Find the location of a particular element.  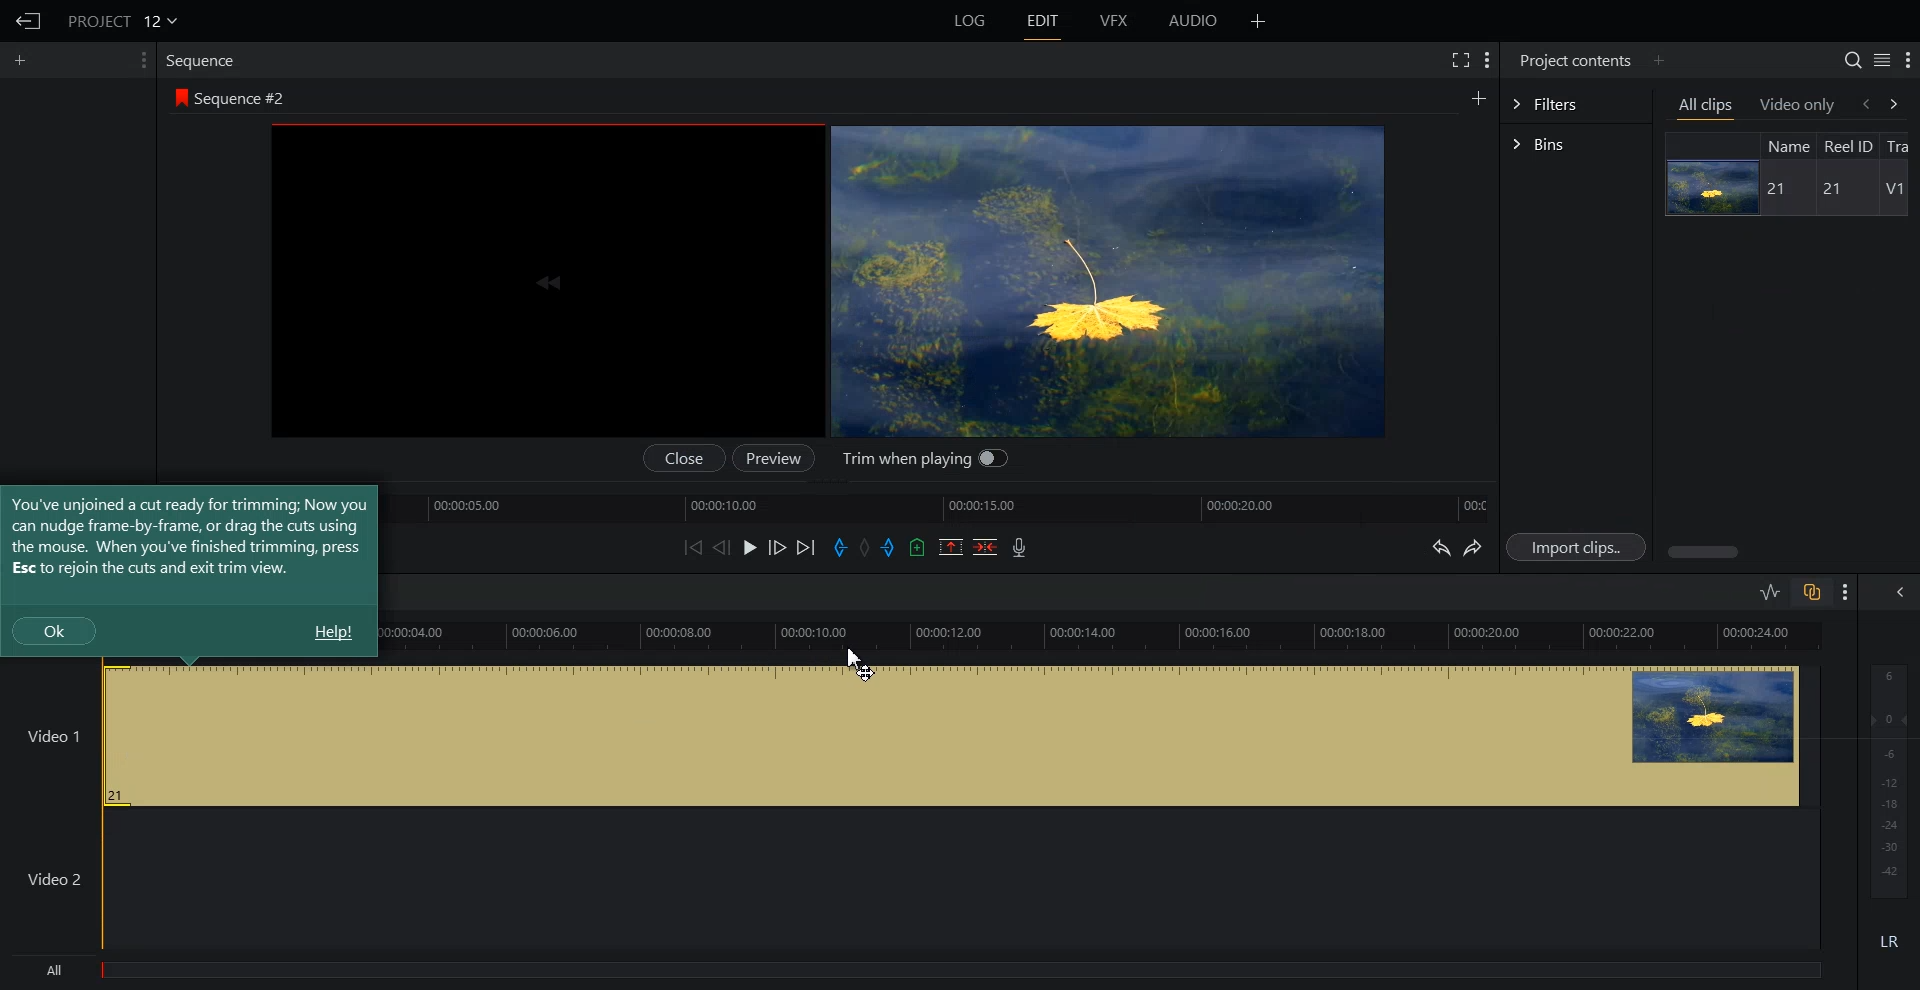

Toggle auto track sync is located at coordinates (1811, 591).